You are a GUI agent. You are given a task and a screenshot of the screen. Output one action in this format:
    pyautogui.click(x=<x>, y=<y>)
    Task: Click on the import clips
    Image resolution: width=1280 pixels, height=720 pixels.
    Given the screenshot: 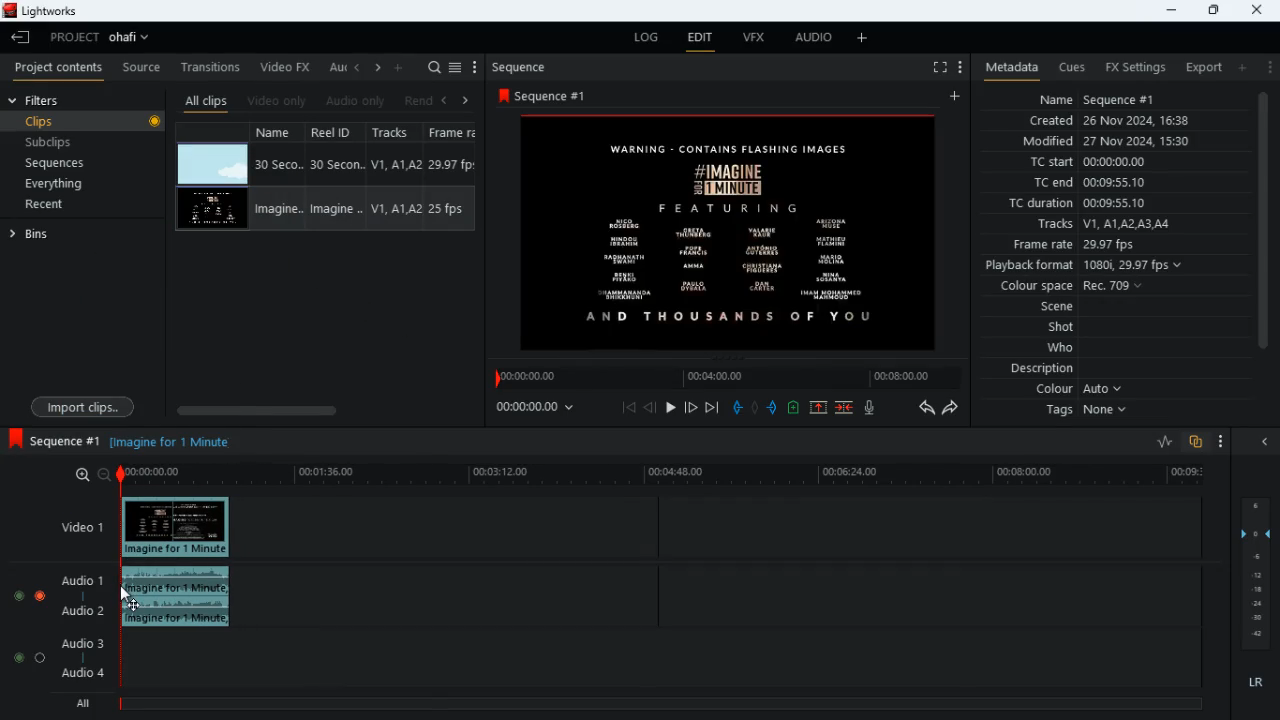 What is the action you would take?
    pyautogui.click(x=83, y=406)
    